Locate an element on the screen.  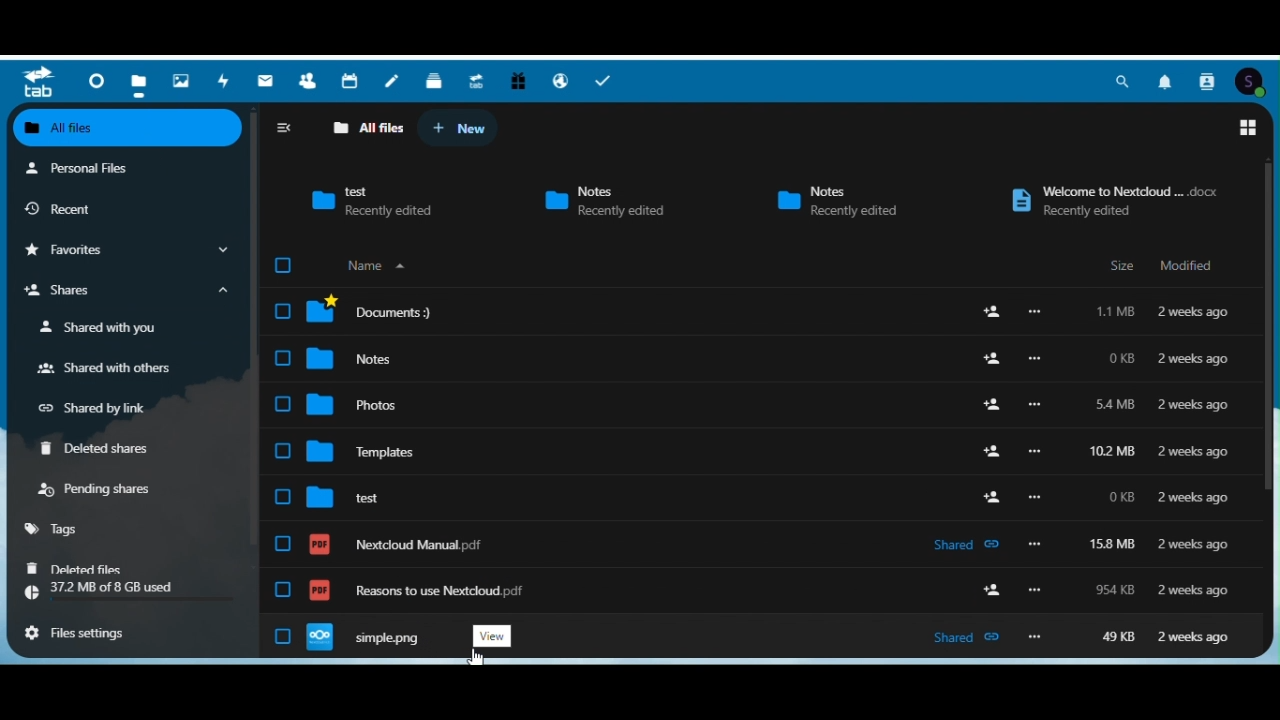
Deck is located at coordinates (433, 78).